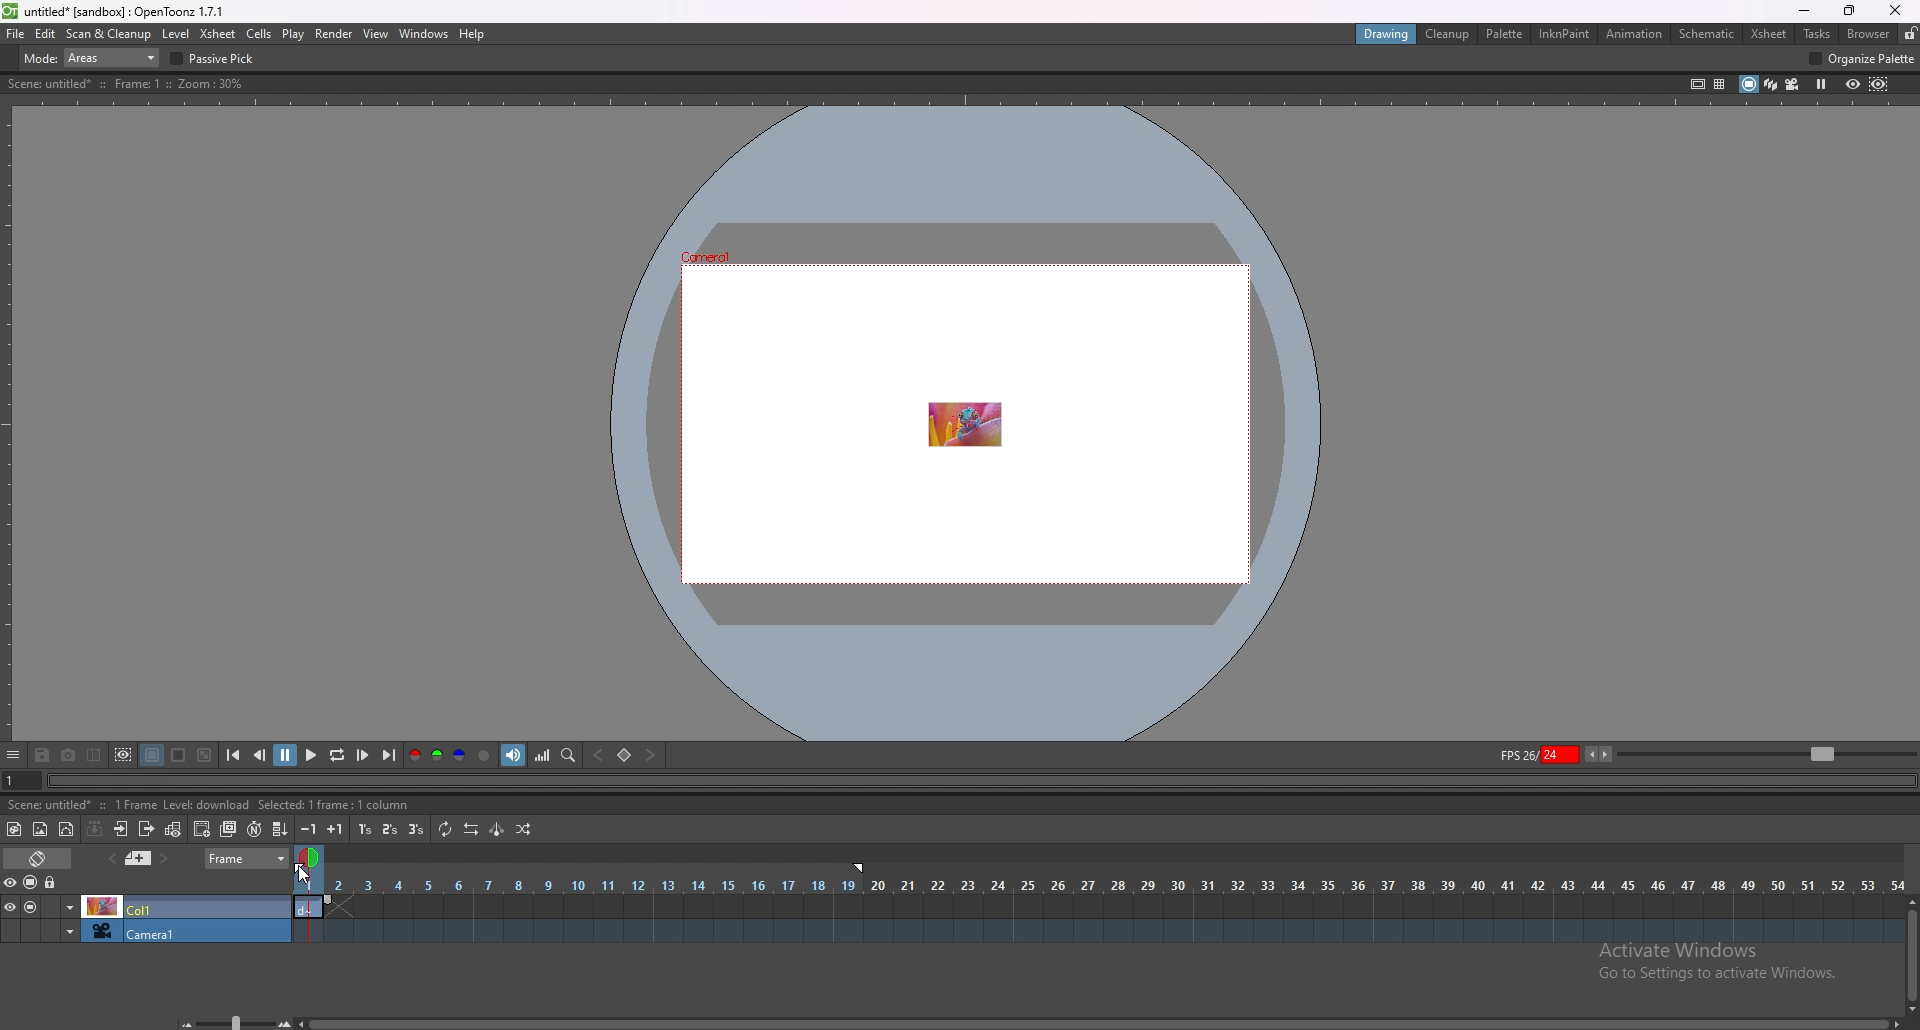 This screenshot has height=1030, width=1920. Describe the element at coordinates (220, 35) in the screenshot. I see `xsheet` at that location.